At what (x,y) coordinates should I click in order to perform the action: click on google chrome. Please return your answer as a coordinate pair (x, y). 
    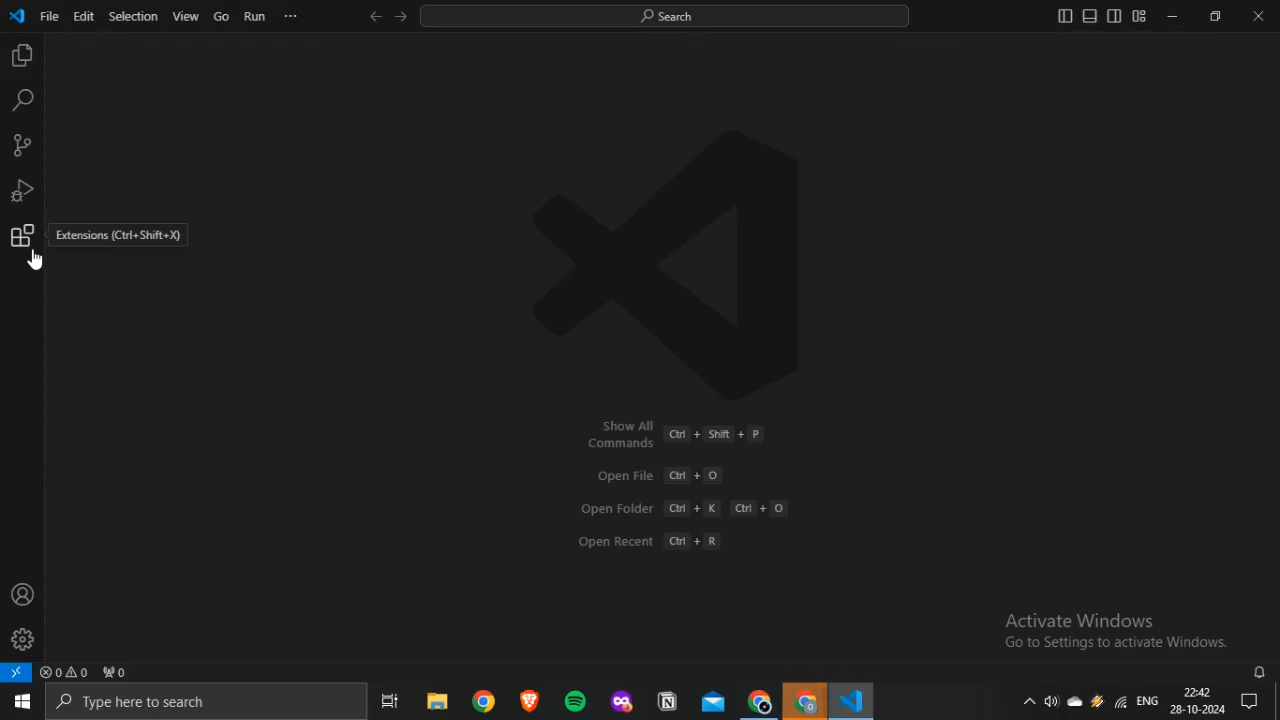
    Looking at the image, I should click on (486, 700).